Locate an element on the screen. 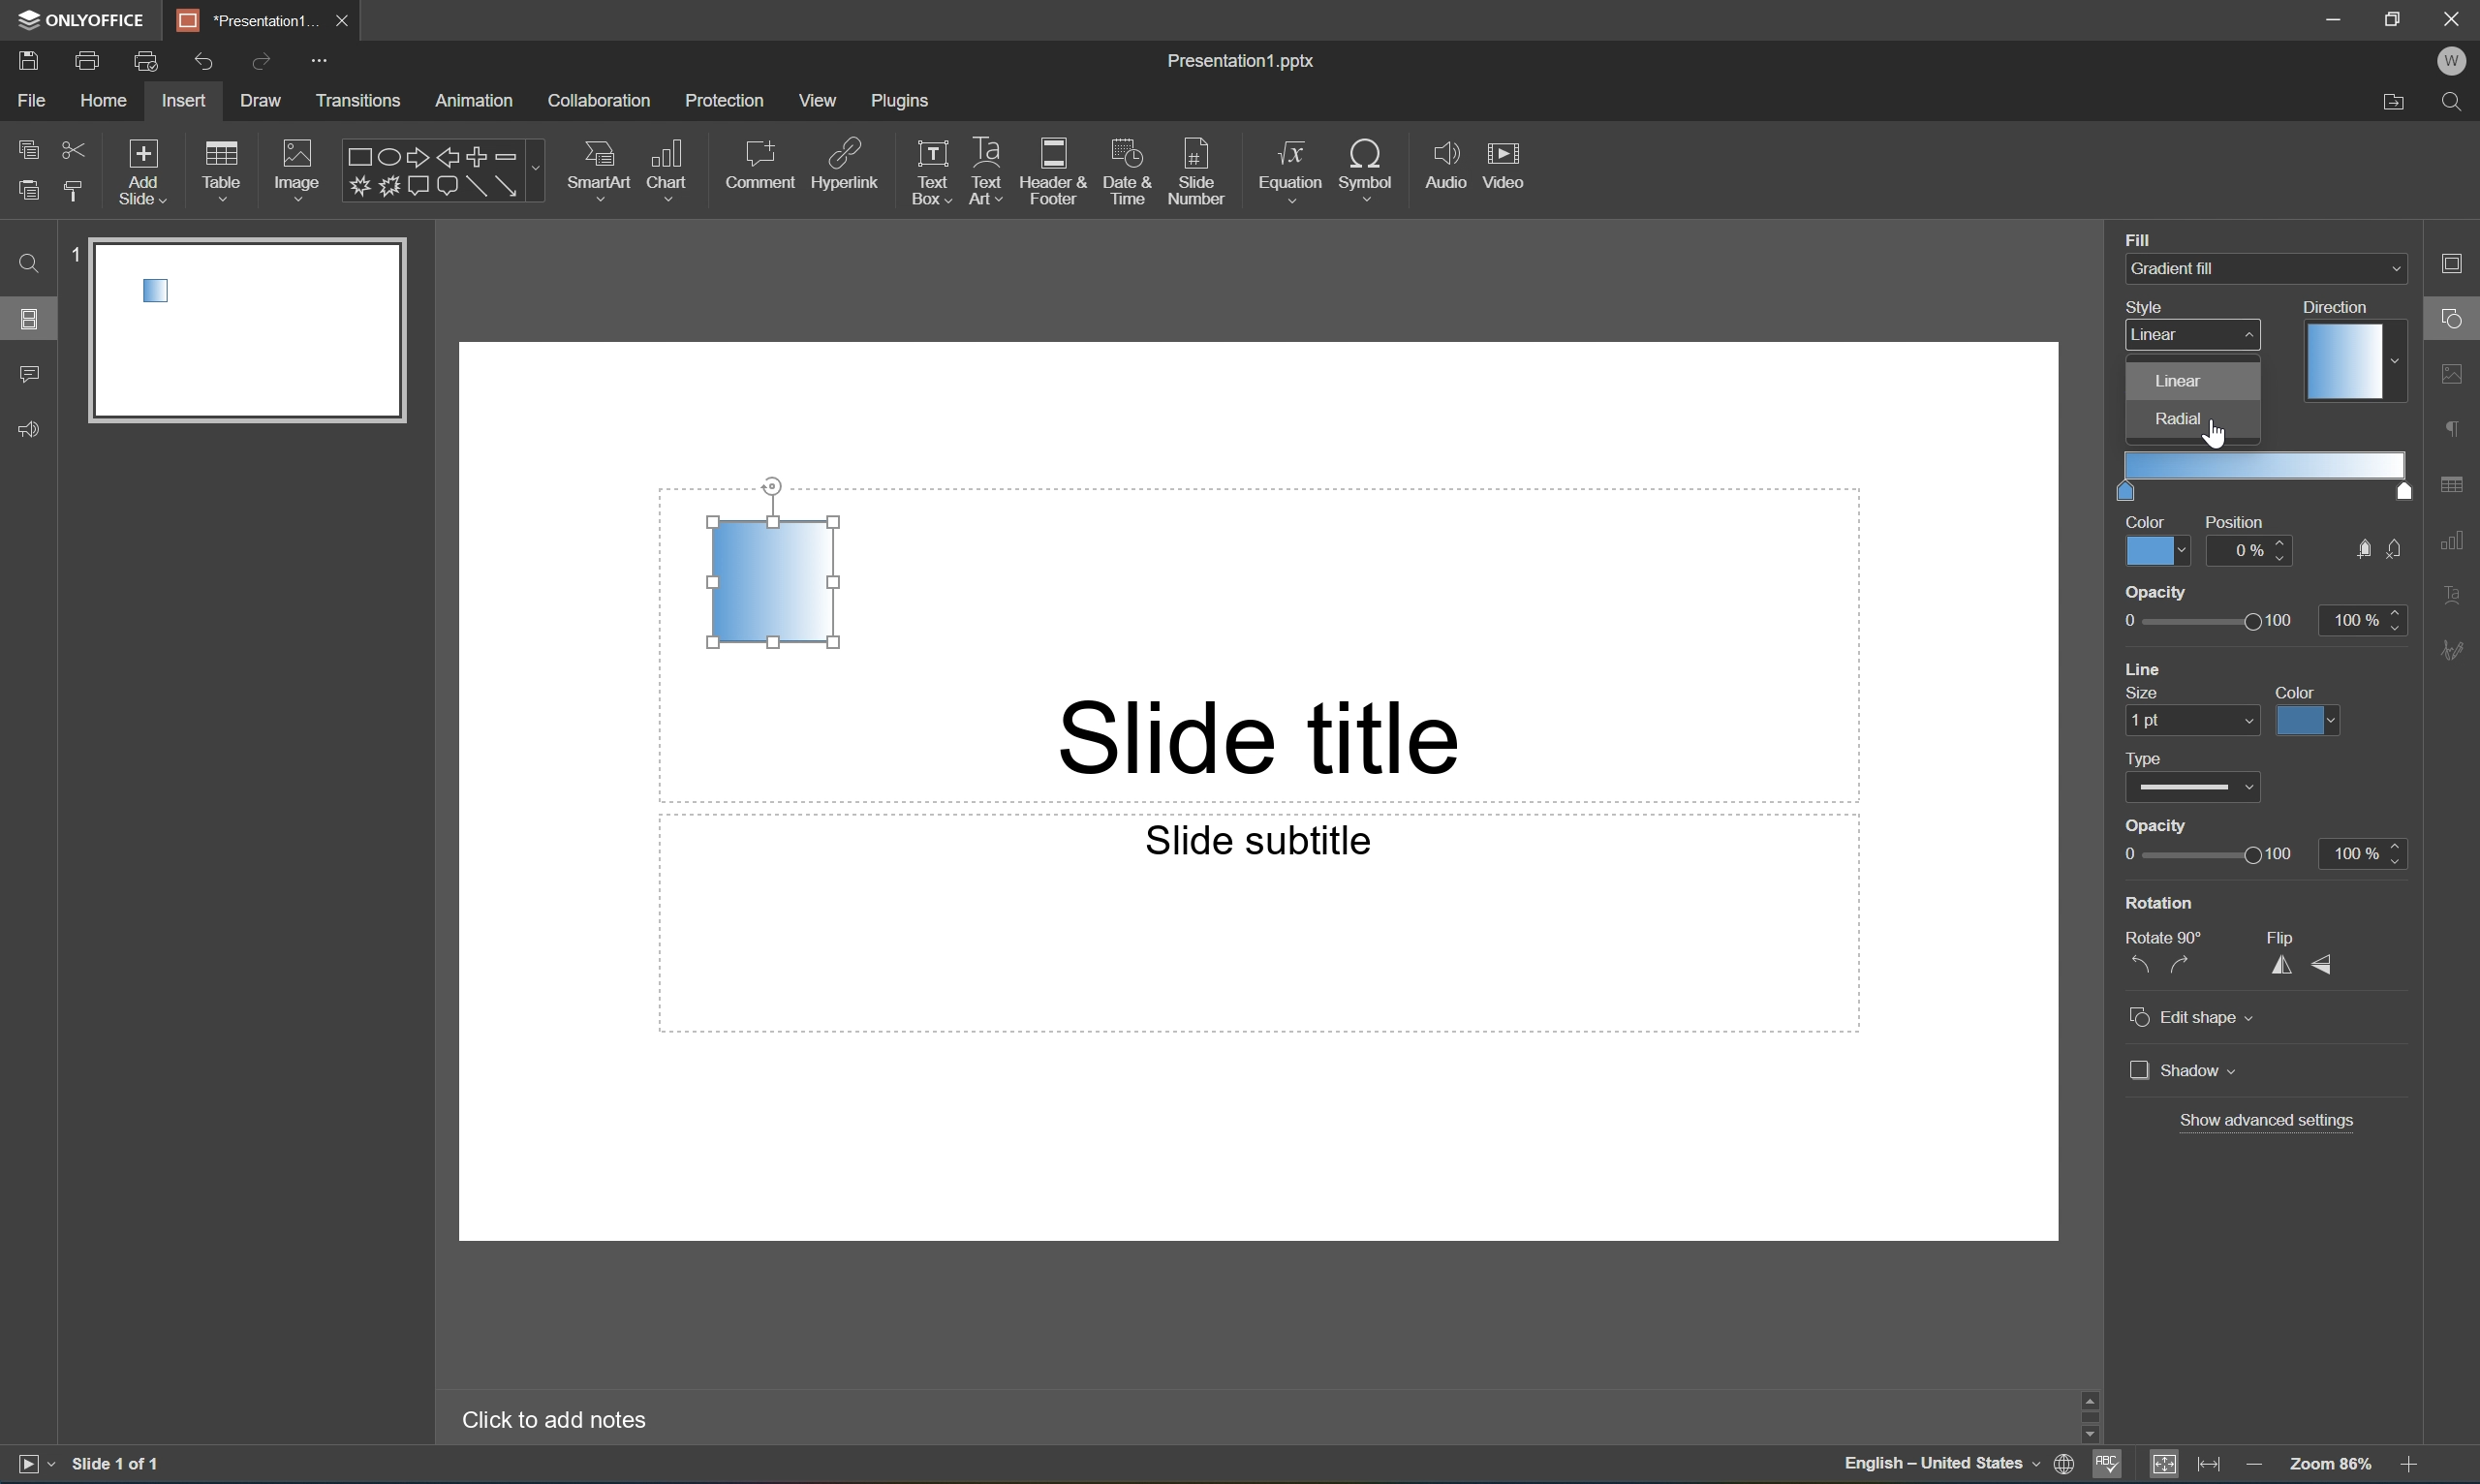 This screenshot has width=2480, height=1484. Protection is located at coordinates (724, 101).